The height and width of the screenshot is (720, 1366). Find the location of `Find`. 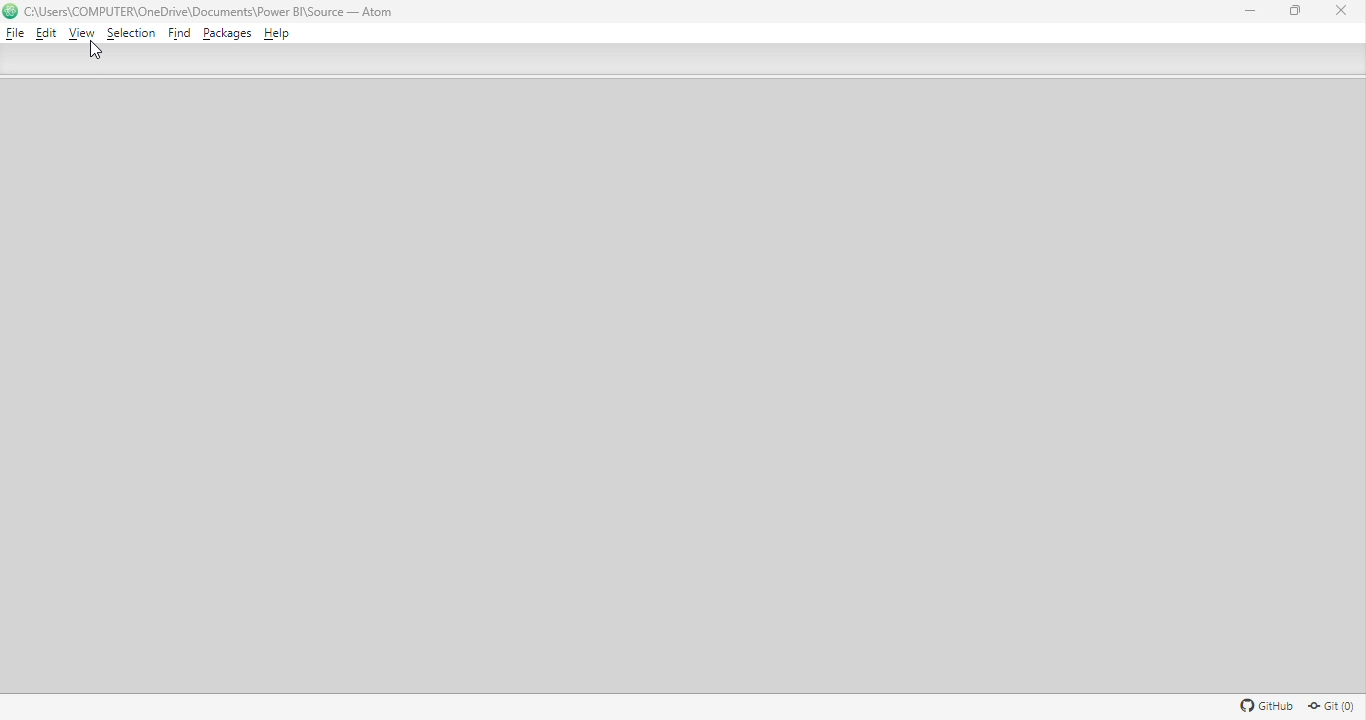

Find is located at coordinates (180, 35).